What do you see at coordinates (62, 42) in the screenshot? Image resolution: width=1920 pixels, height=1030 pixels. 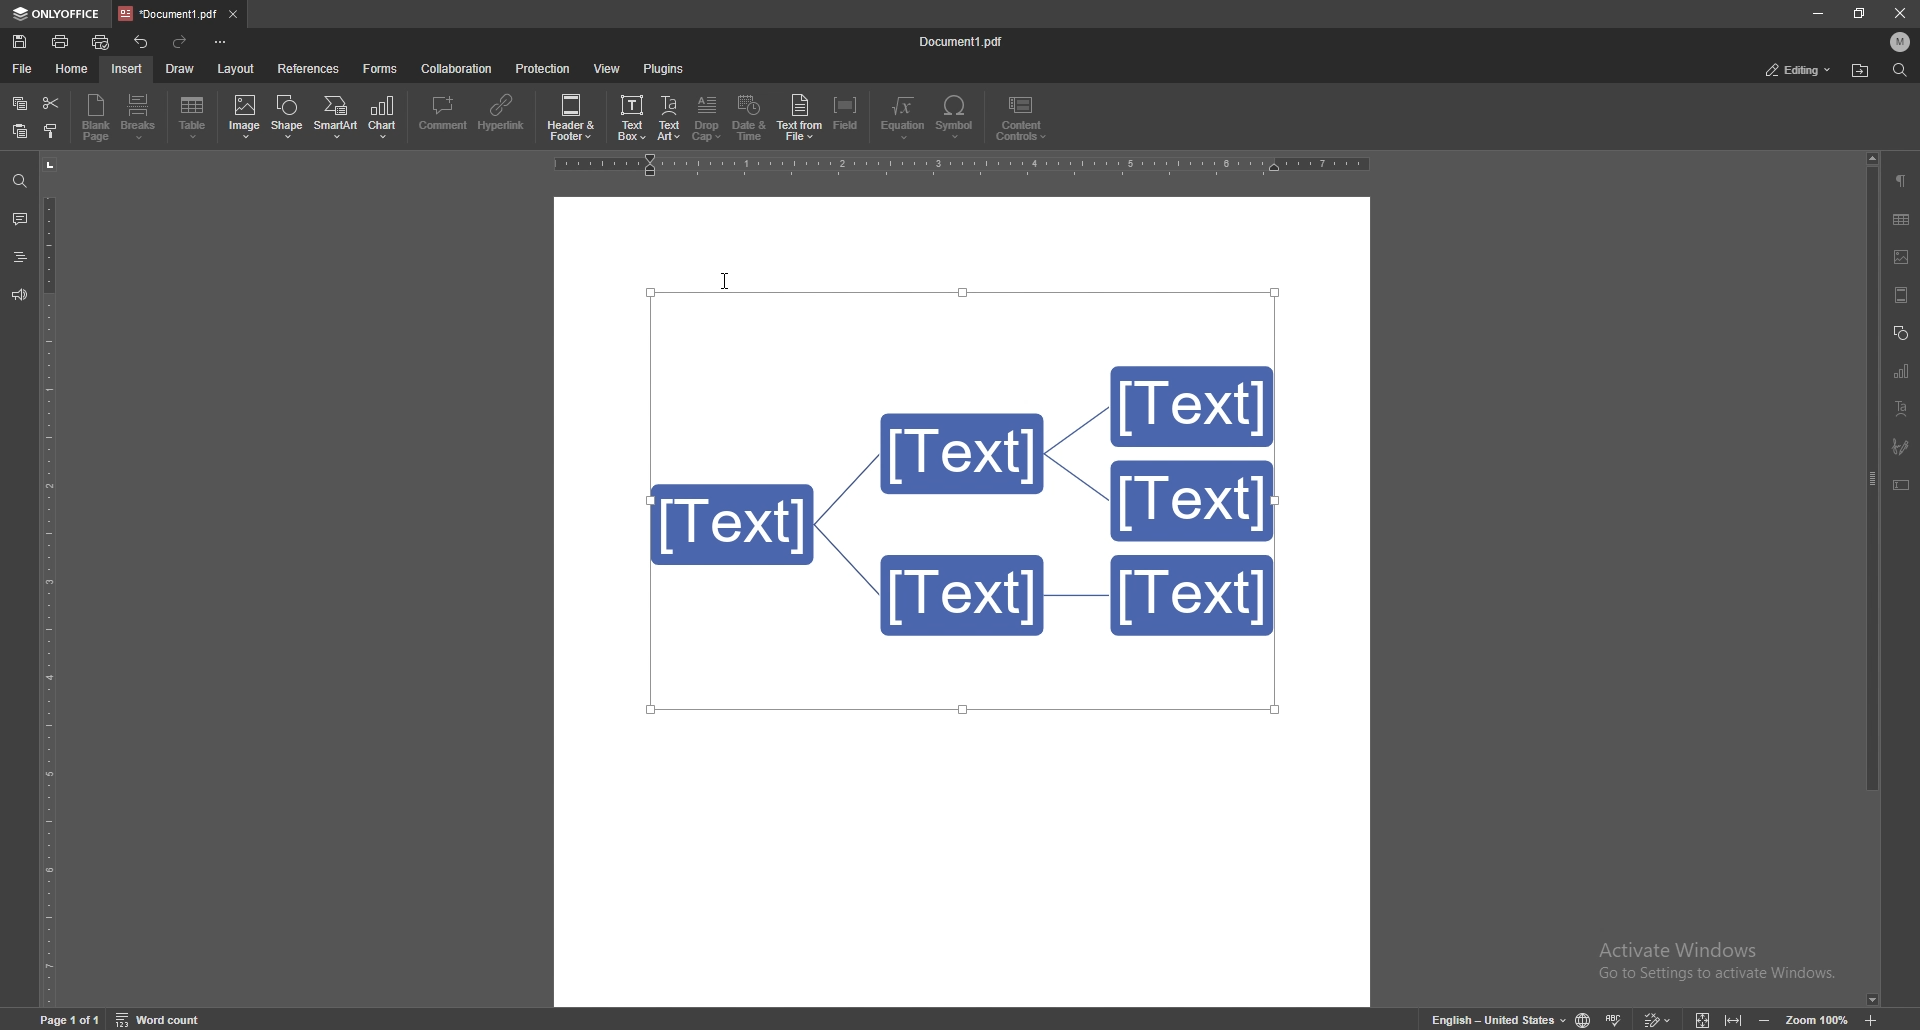 I see `print` at bounding box center [62, 42].